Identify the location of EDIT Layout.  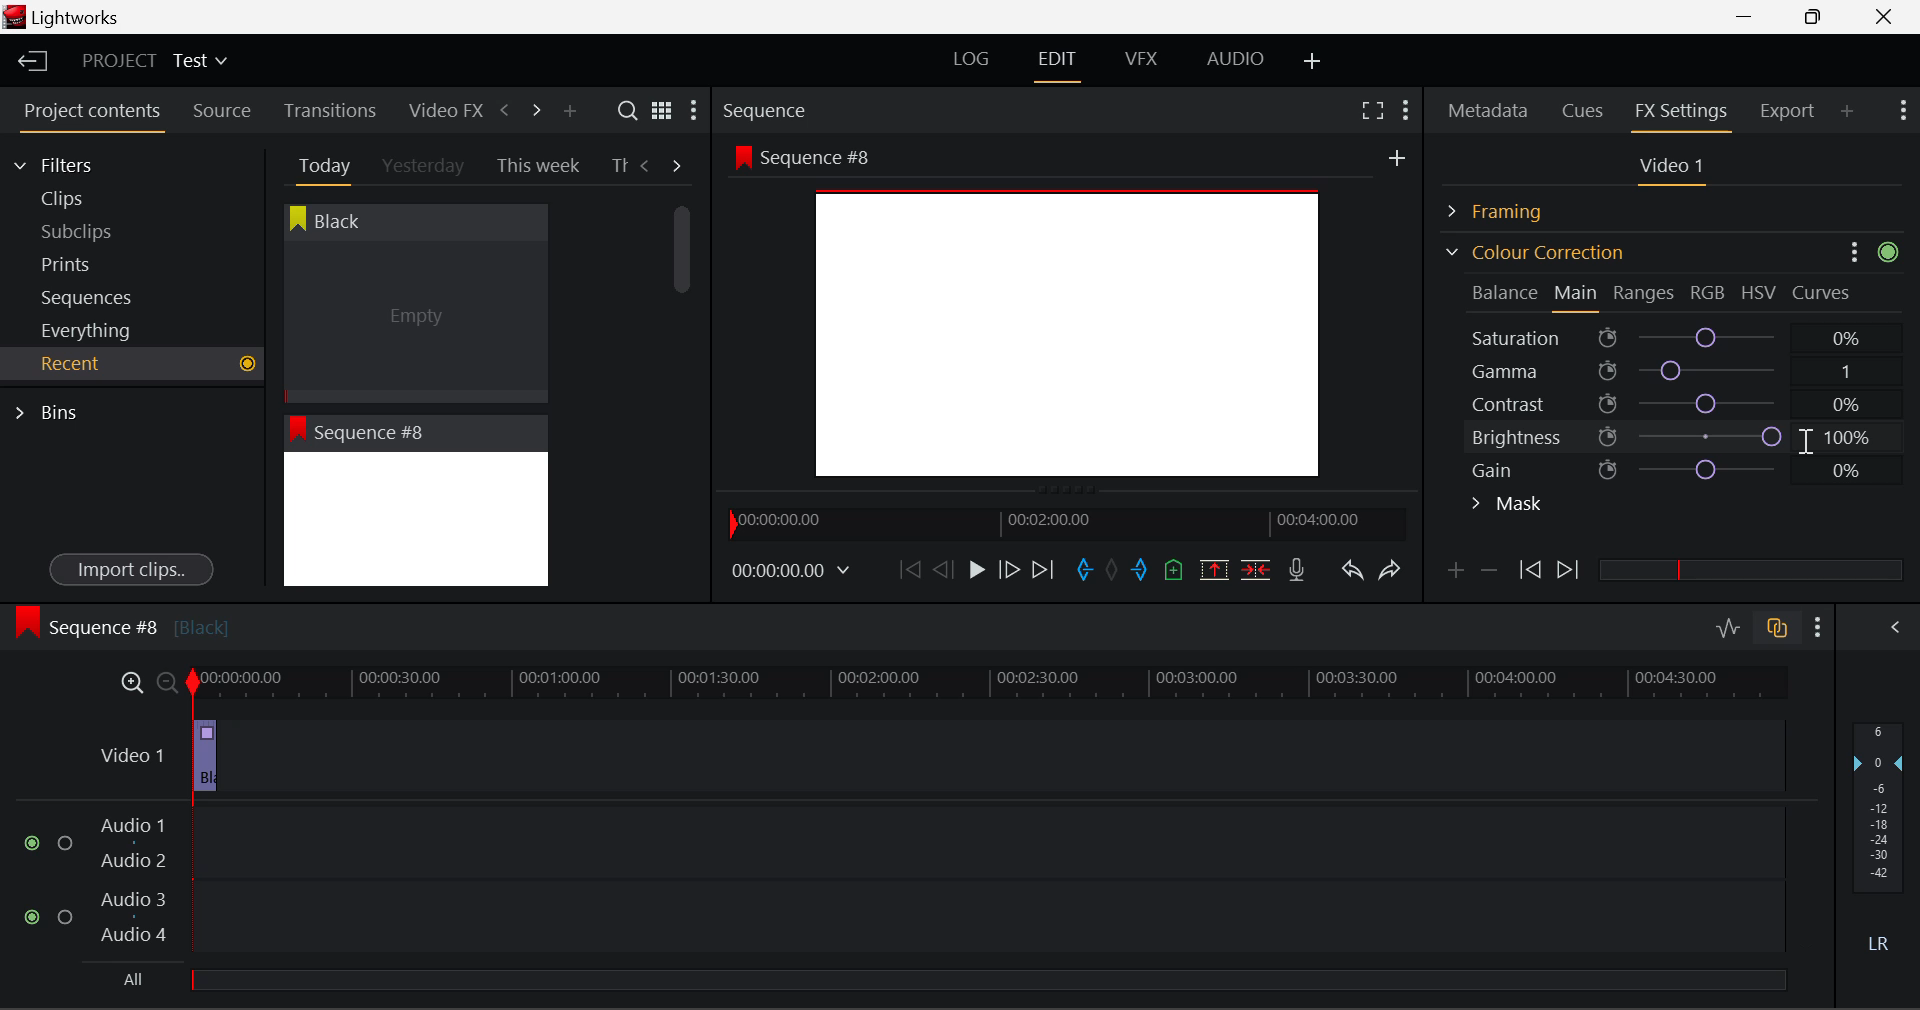
(1060, 63).